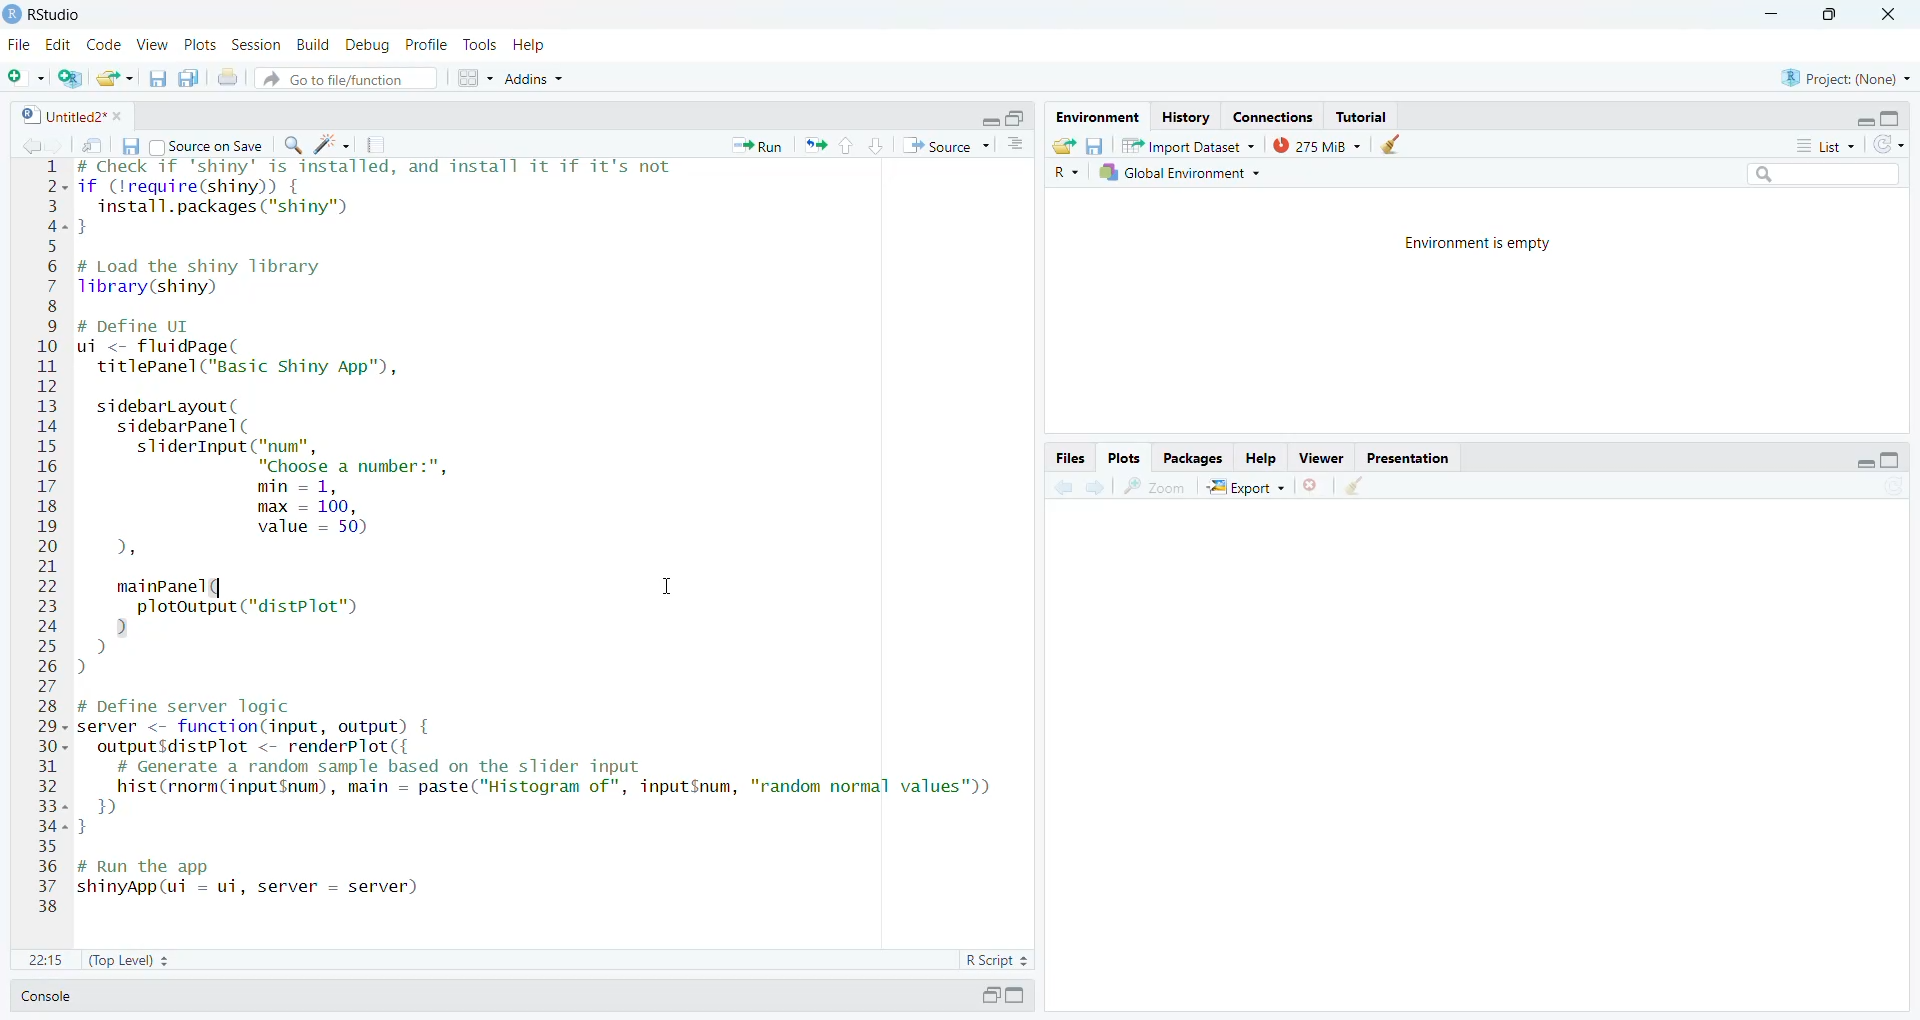  What do you see at coordinates (255, 879) in the screenshot?
I see `# Run the app
shinyApp(ui = ui, server = server)` at bounding box center [255, 879].